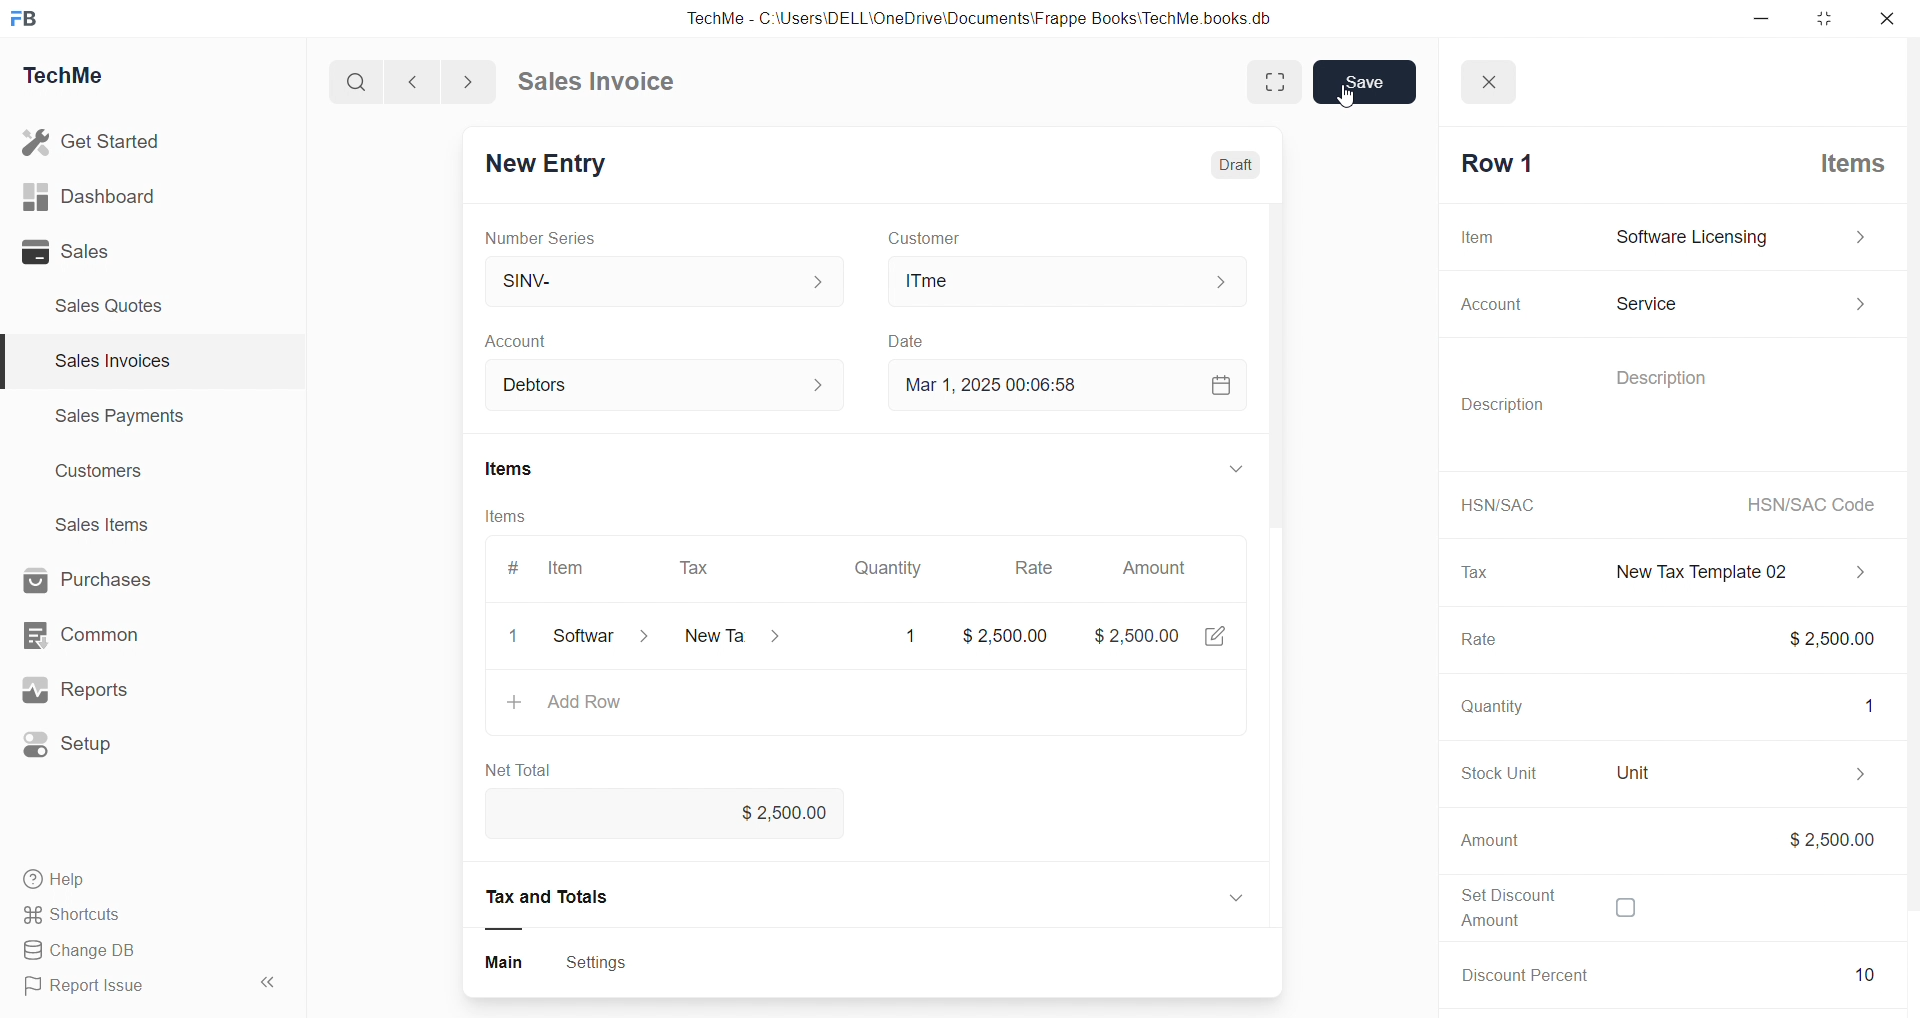 The height and width of the screenshot is (1018, 1920). I want to click on & Get Started, so click(94, 140).